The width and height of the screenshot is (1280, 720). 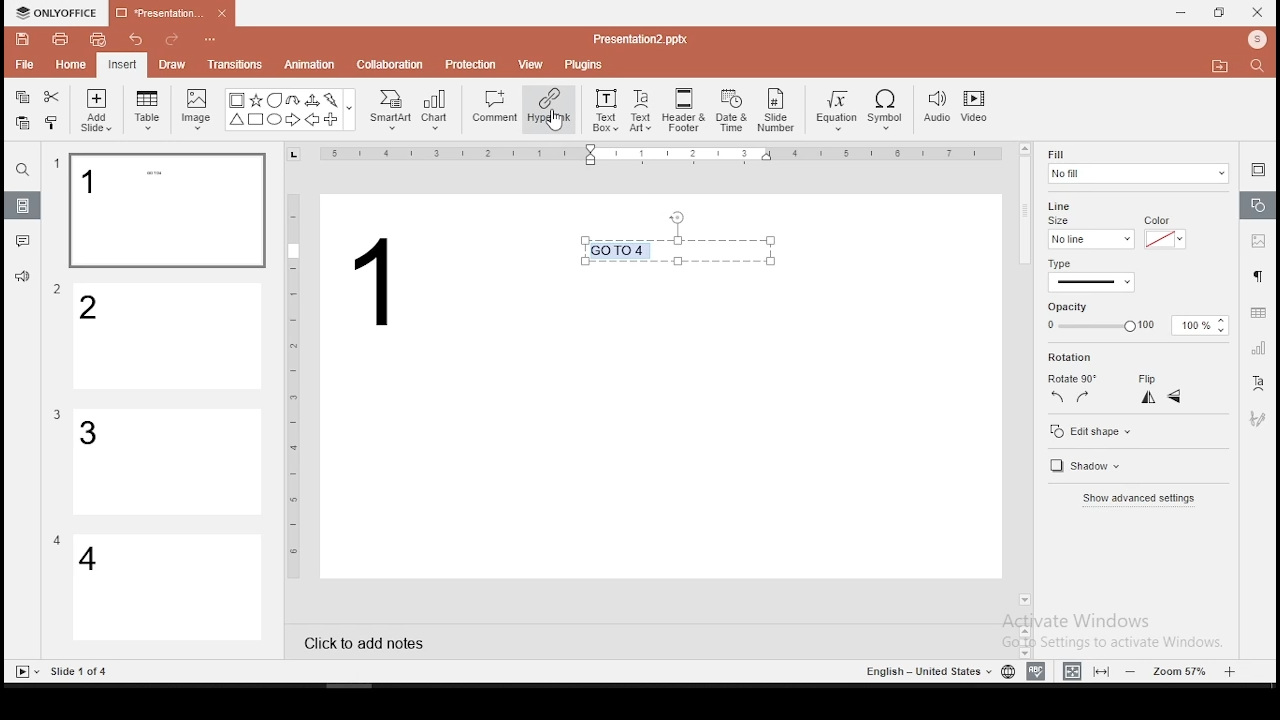 What do you see at coordinates (686, 111) in the screenshot?
I see `header and footer` at bounding box center [686, 111].